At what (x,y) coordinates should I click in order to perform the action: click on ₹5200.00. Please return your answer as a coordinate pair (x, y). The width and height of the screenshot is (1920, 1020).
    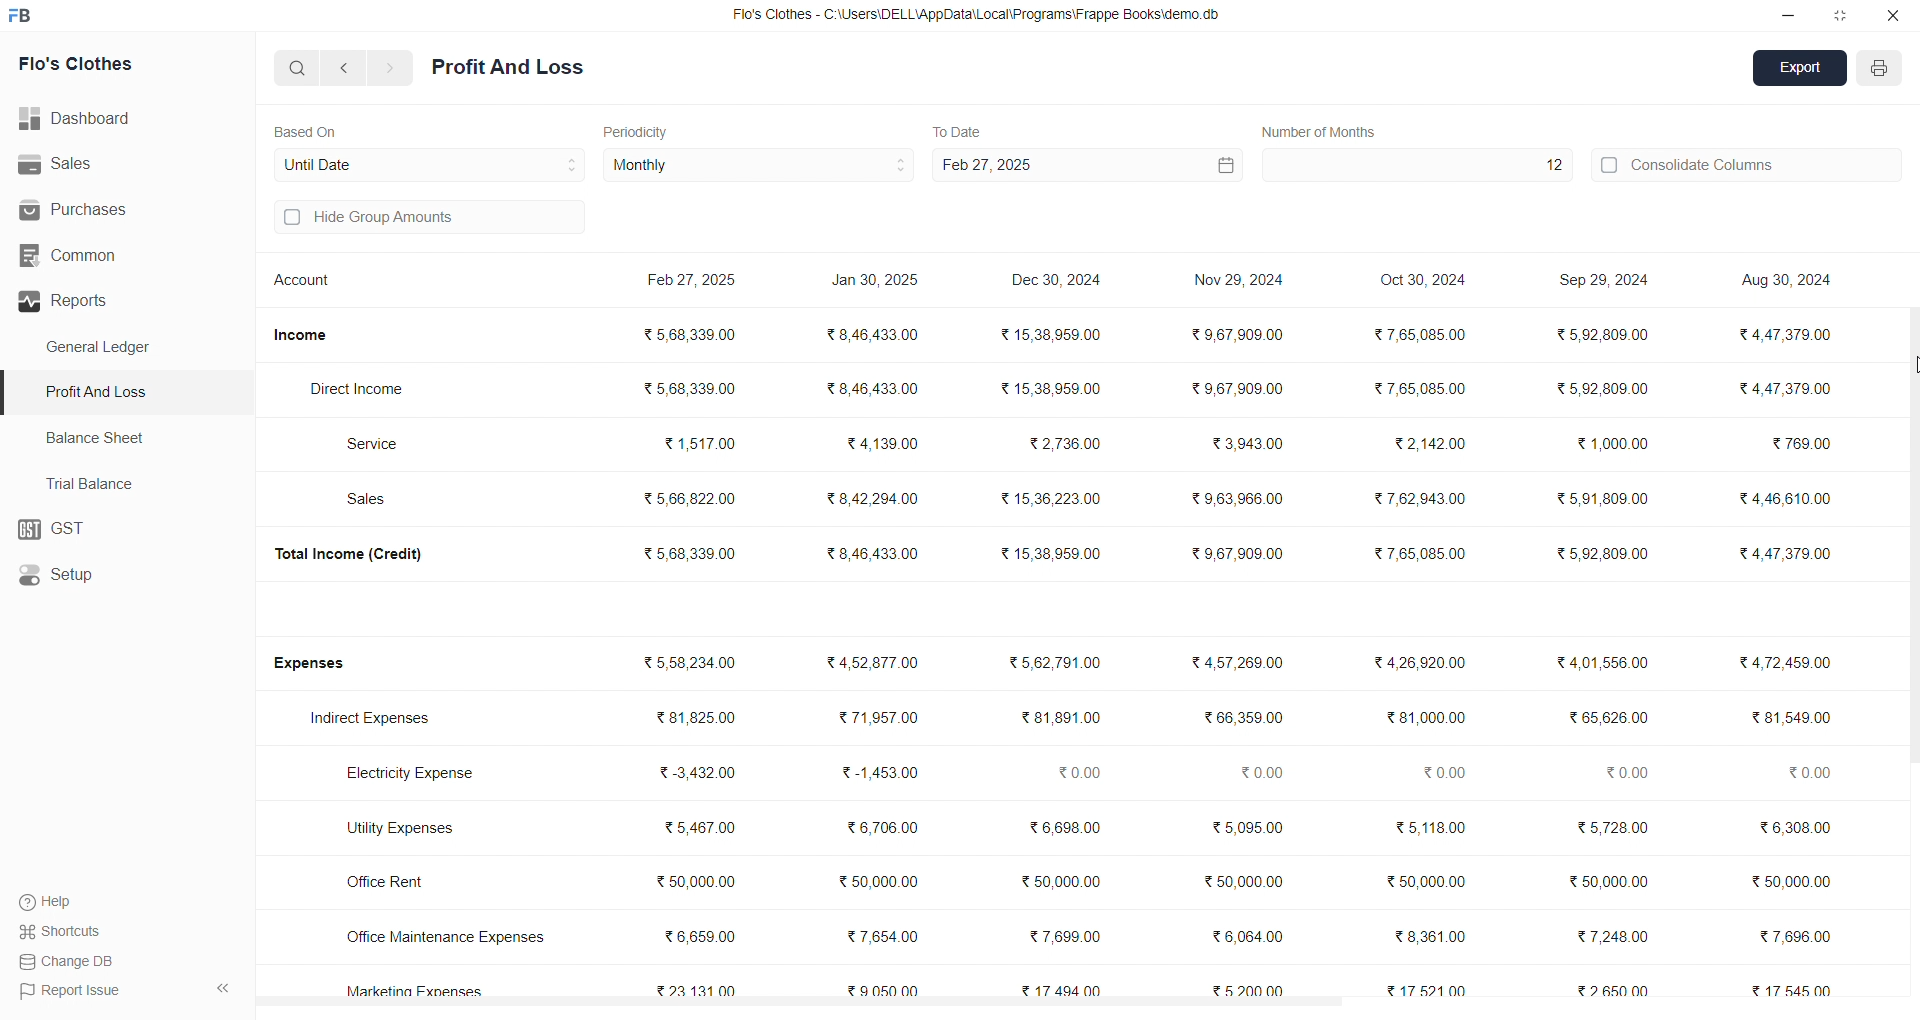
    Looking at the image, I should click on (1254, 991).